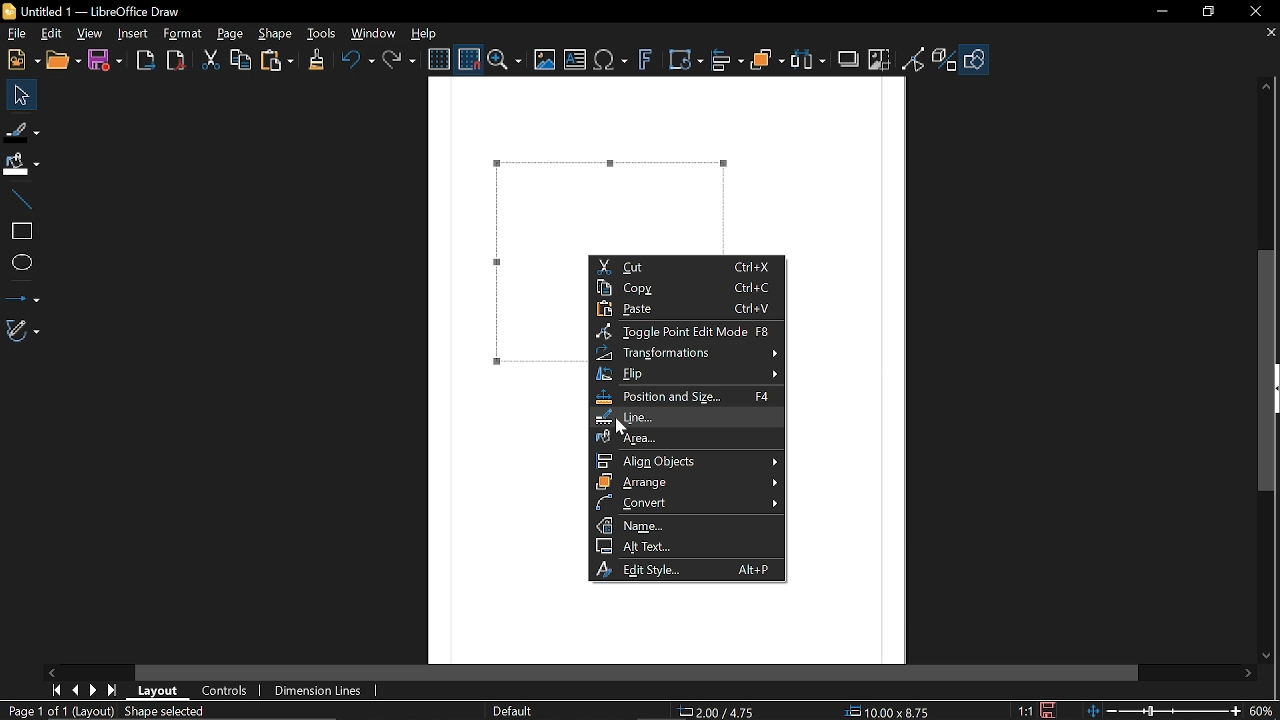 The height and width of the screenshot is (720, 1280). What do you see at coordinates (686, 418) in the screenshot?
I see `Line` at bounding box center [686, 418].